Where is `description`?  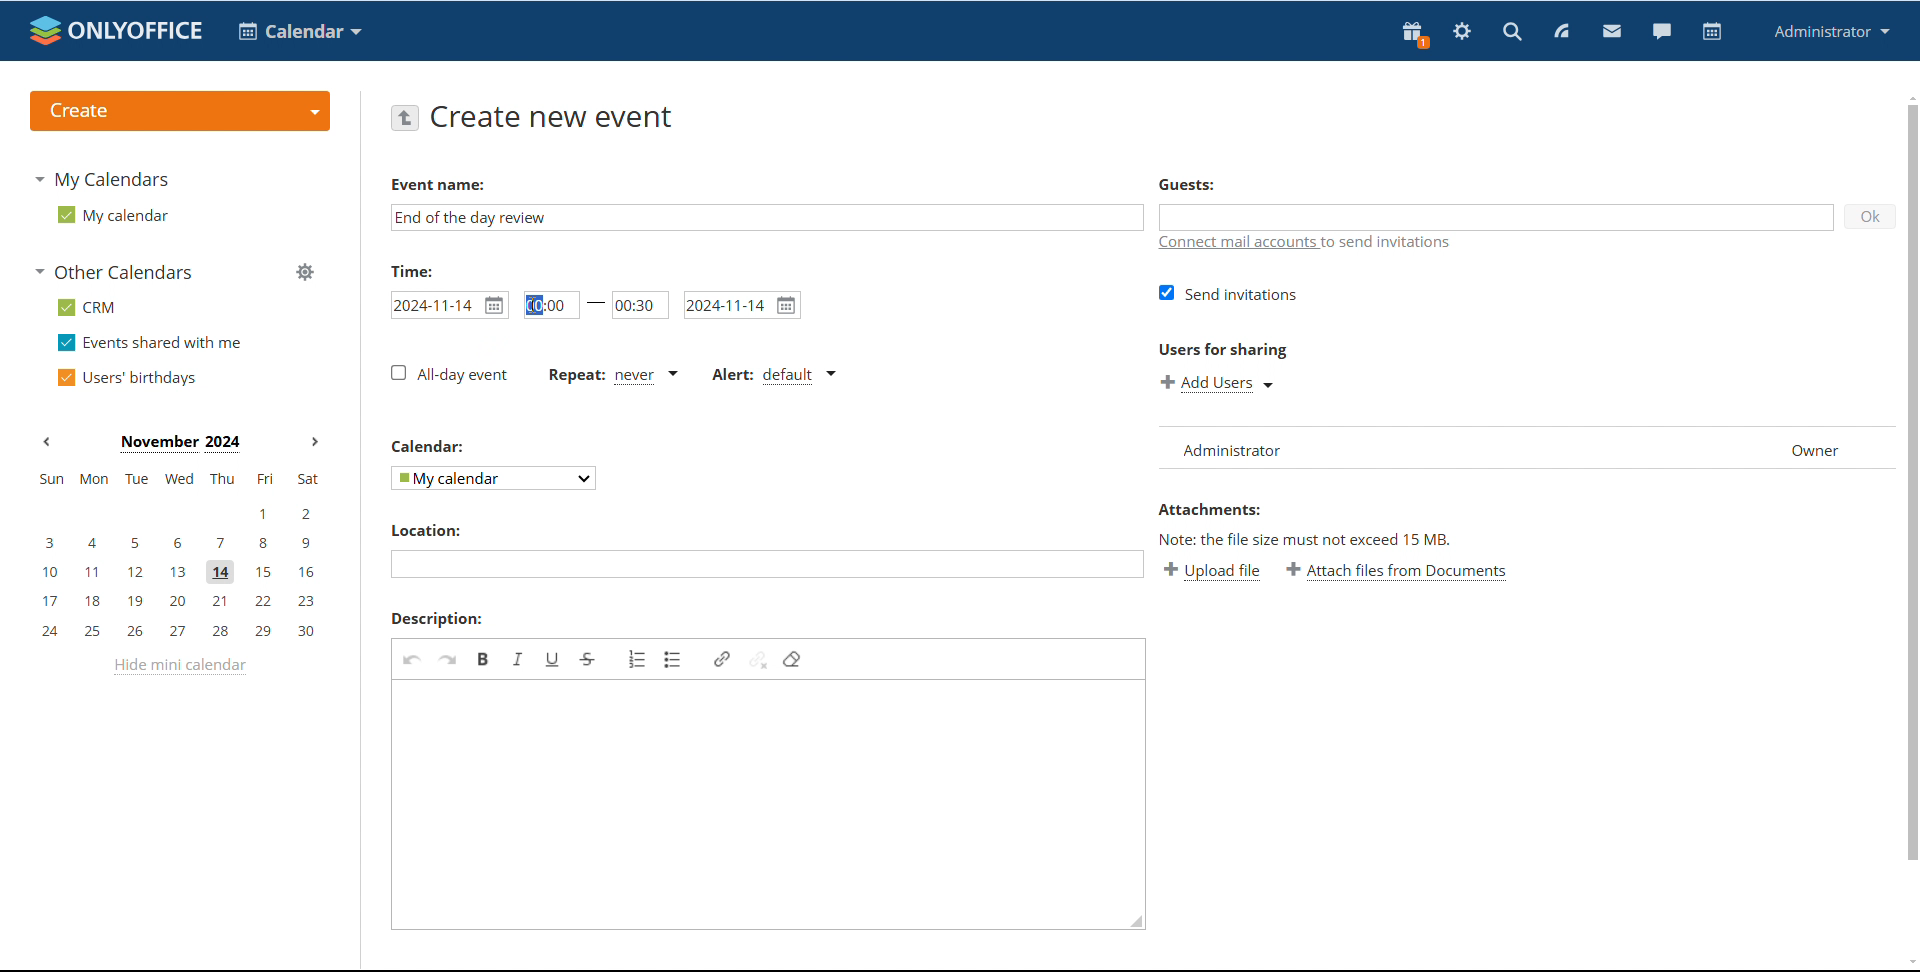 description is located at coordinates (437, 619).